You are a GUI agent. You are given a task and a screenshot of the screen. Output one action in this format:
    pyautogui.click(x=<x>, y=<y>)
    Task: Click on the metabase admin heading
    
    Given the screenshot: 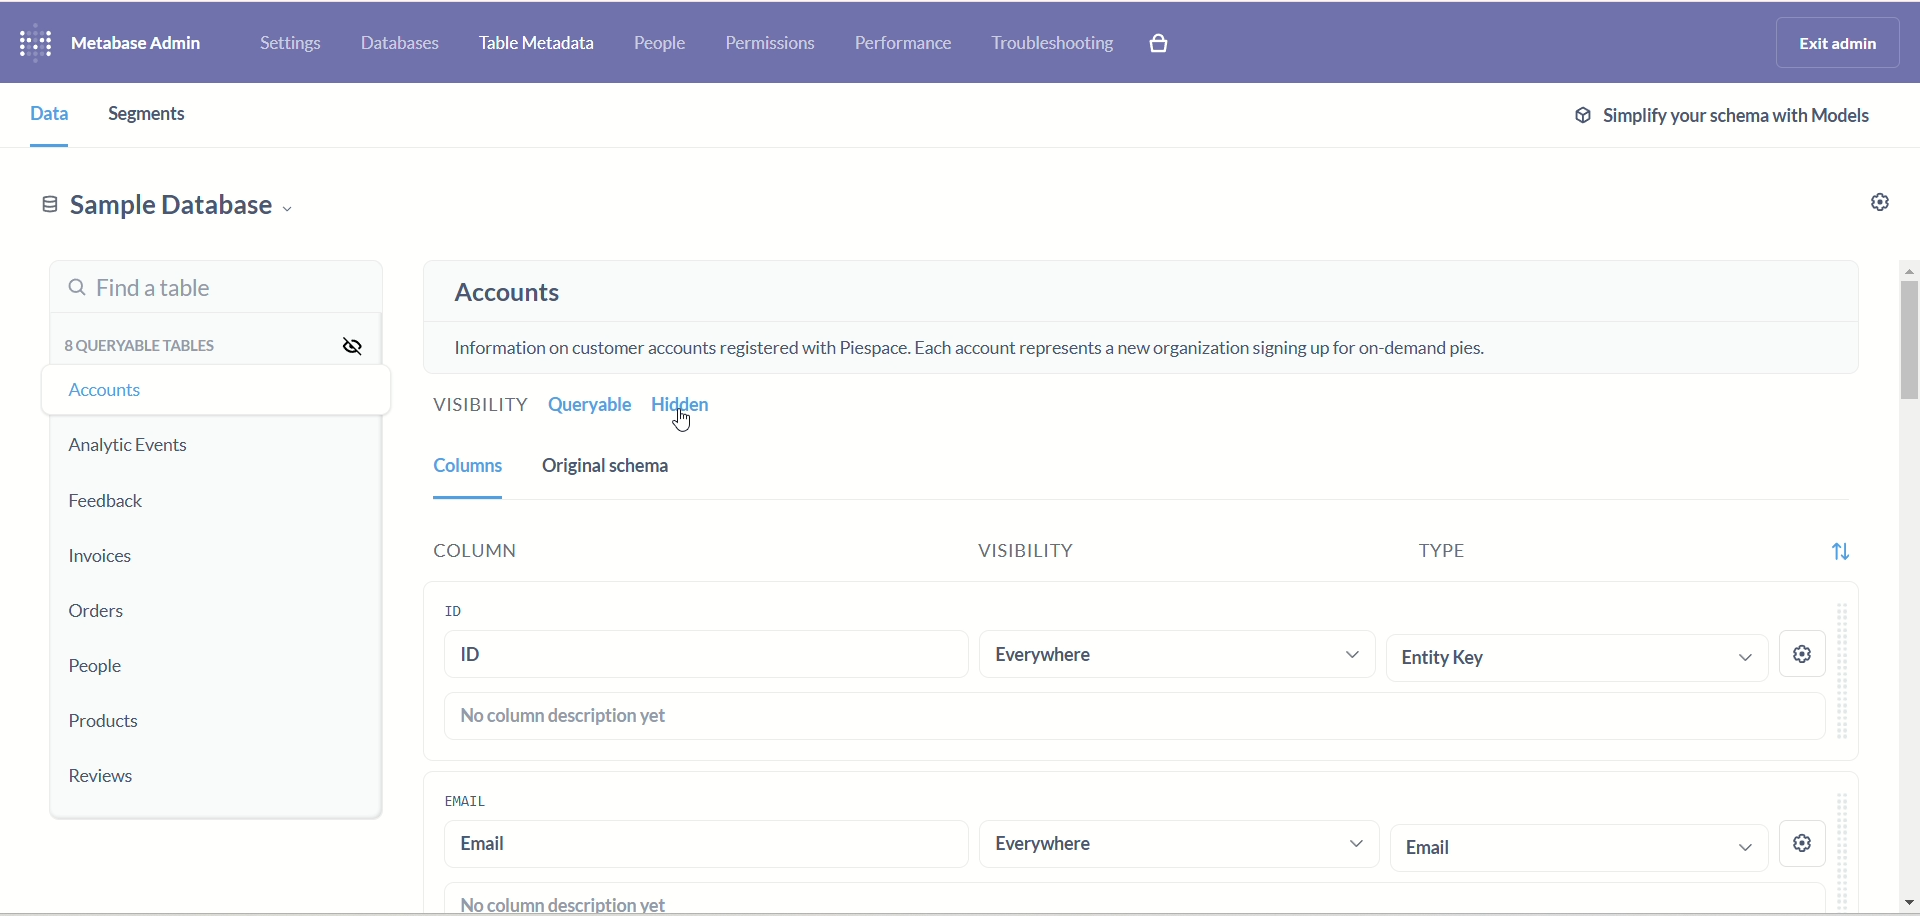 What is the action you would take?
    pyautogui.click(x=136, y=43)
    